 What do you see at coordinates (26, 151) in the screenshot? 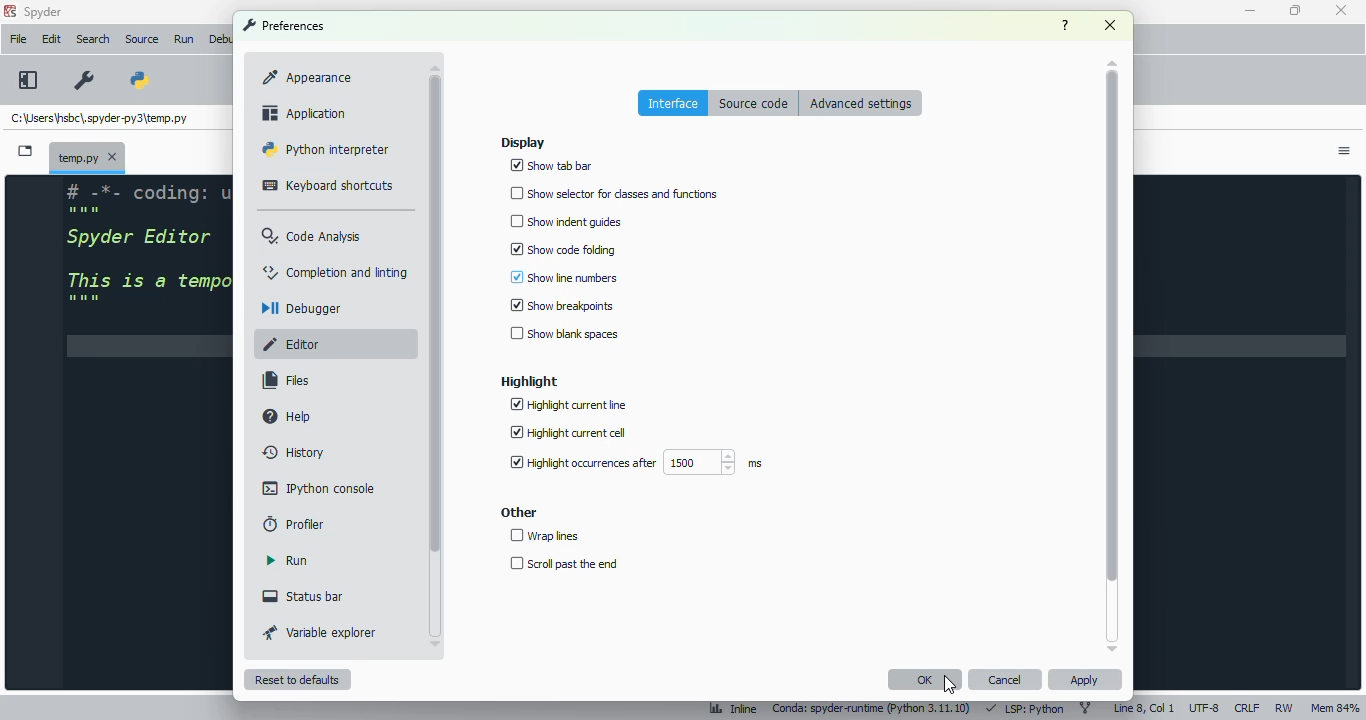
I see `browse tabs` at bounding box center [26, 151].